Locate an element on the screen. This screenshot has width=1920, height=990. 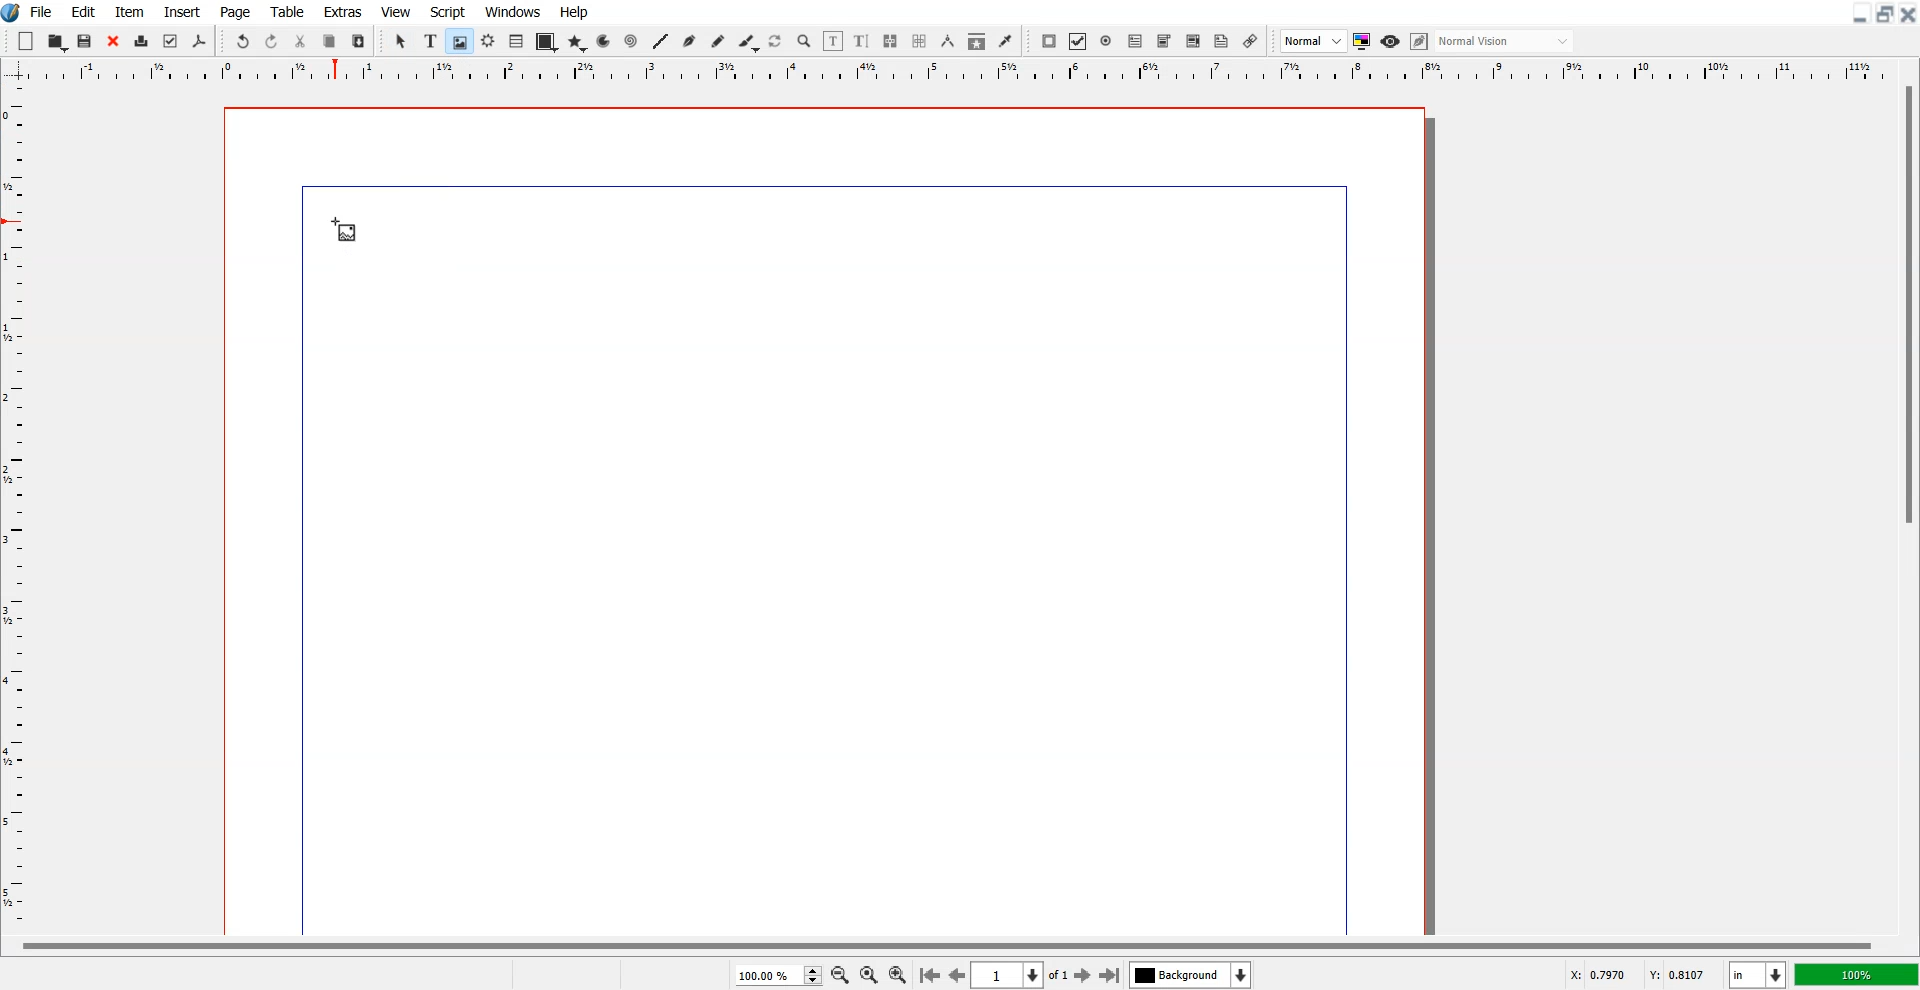
Image Frame is located at coordinates (459, 41).